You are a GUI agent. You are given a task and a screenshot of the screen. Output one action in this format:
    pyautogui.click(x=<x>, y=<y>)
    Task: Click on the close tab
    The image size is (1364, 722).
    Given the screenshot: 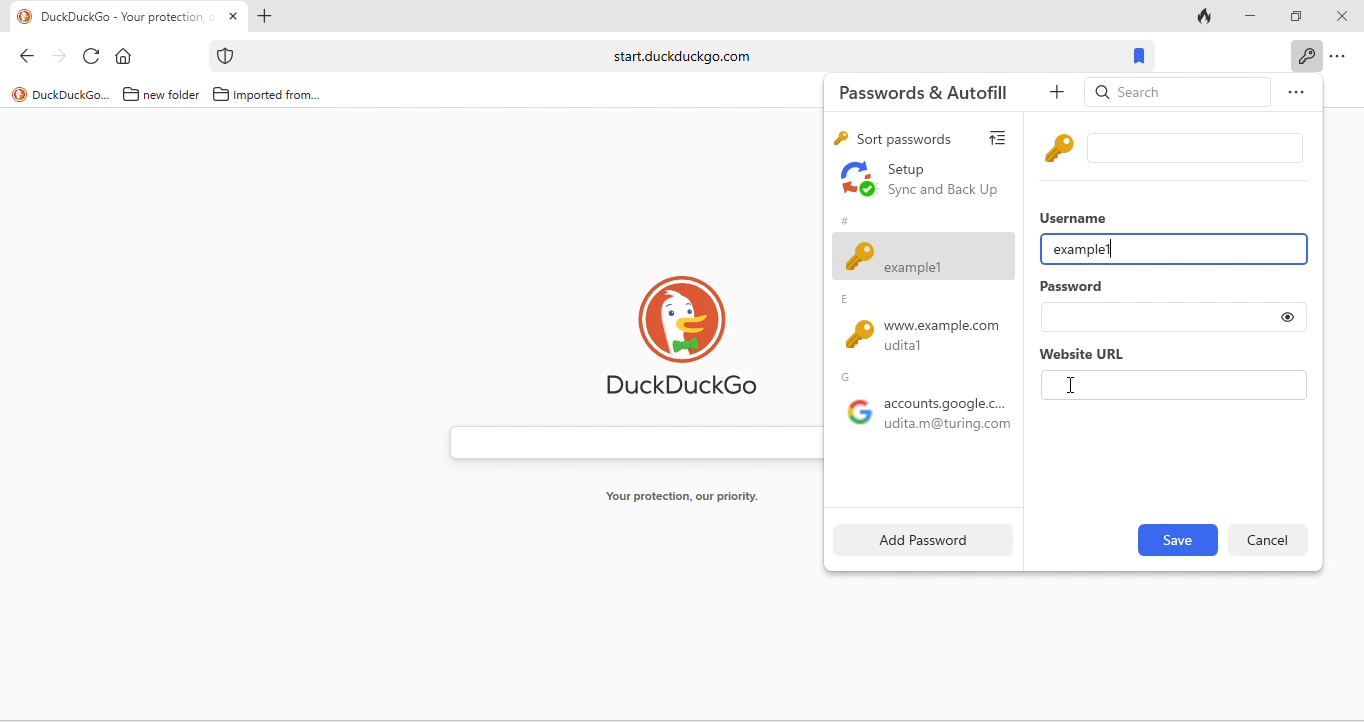 What is the action you would take?
    pyautogui.click(x=233, y=17)
    